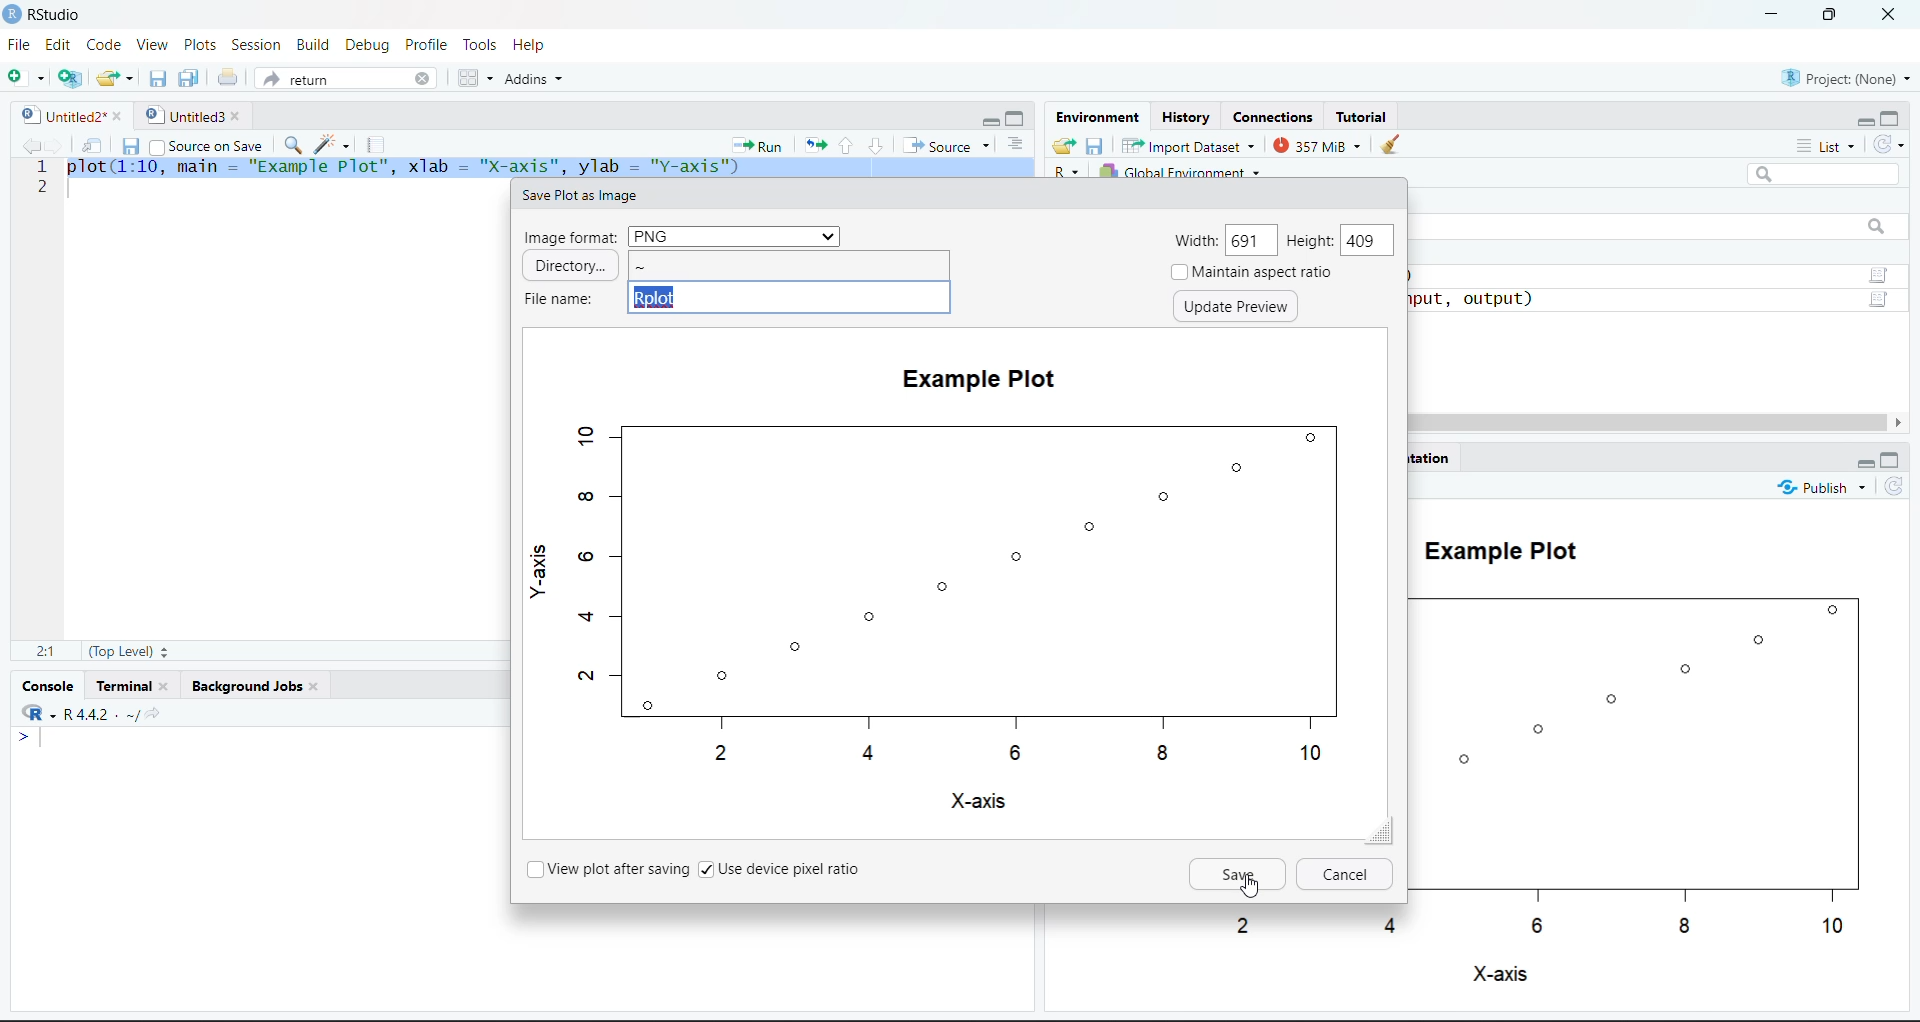 The width and height of the screenshot is (1920, 1022). I want to click on Save, so click(1239, 874).